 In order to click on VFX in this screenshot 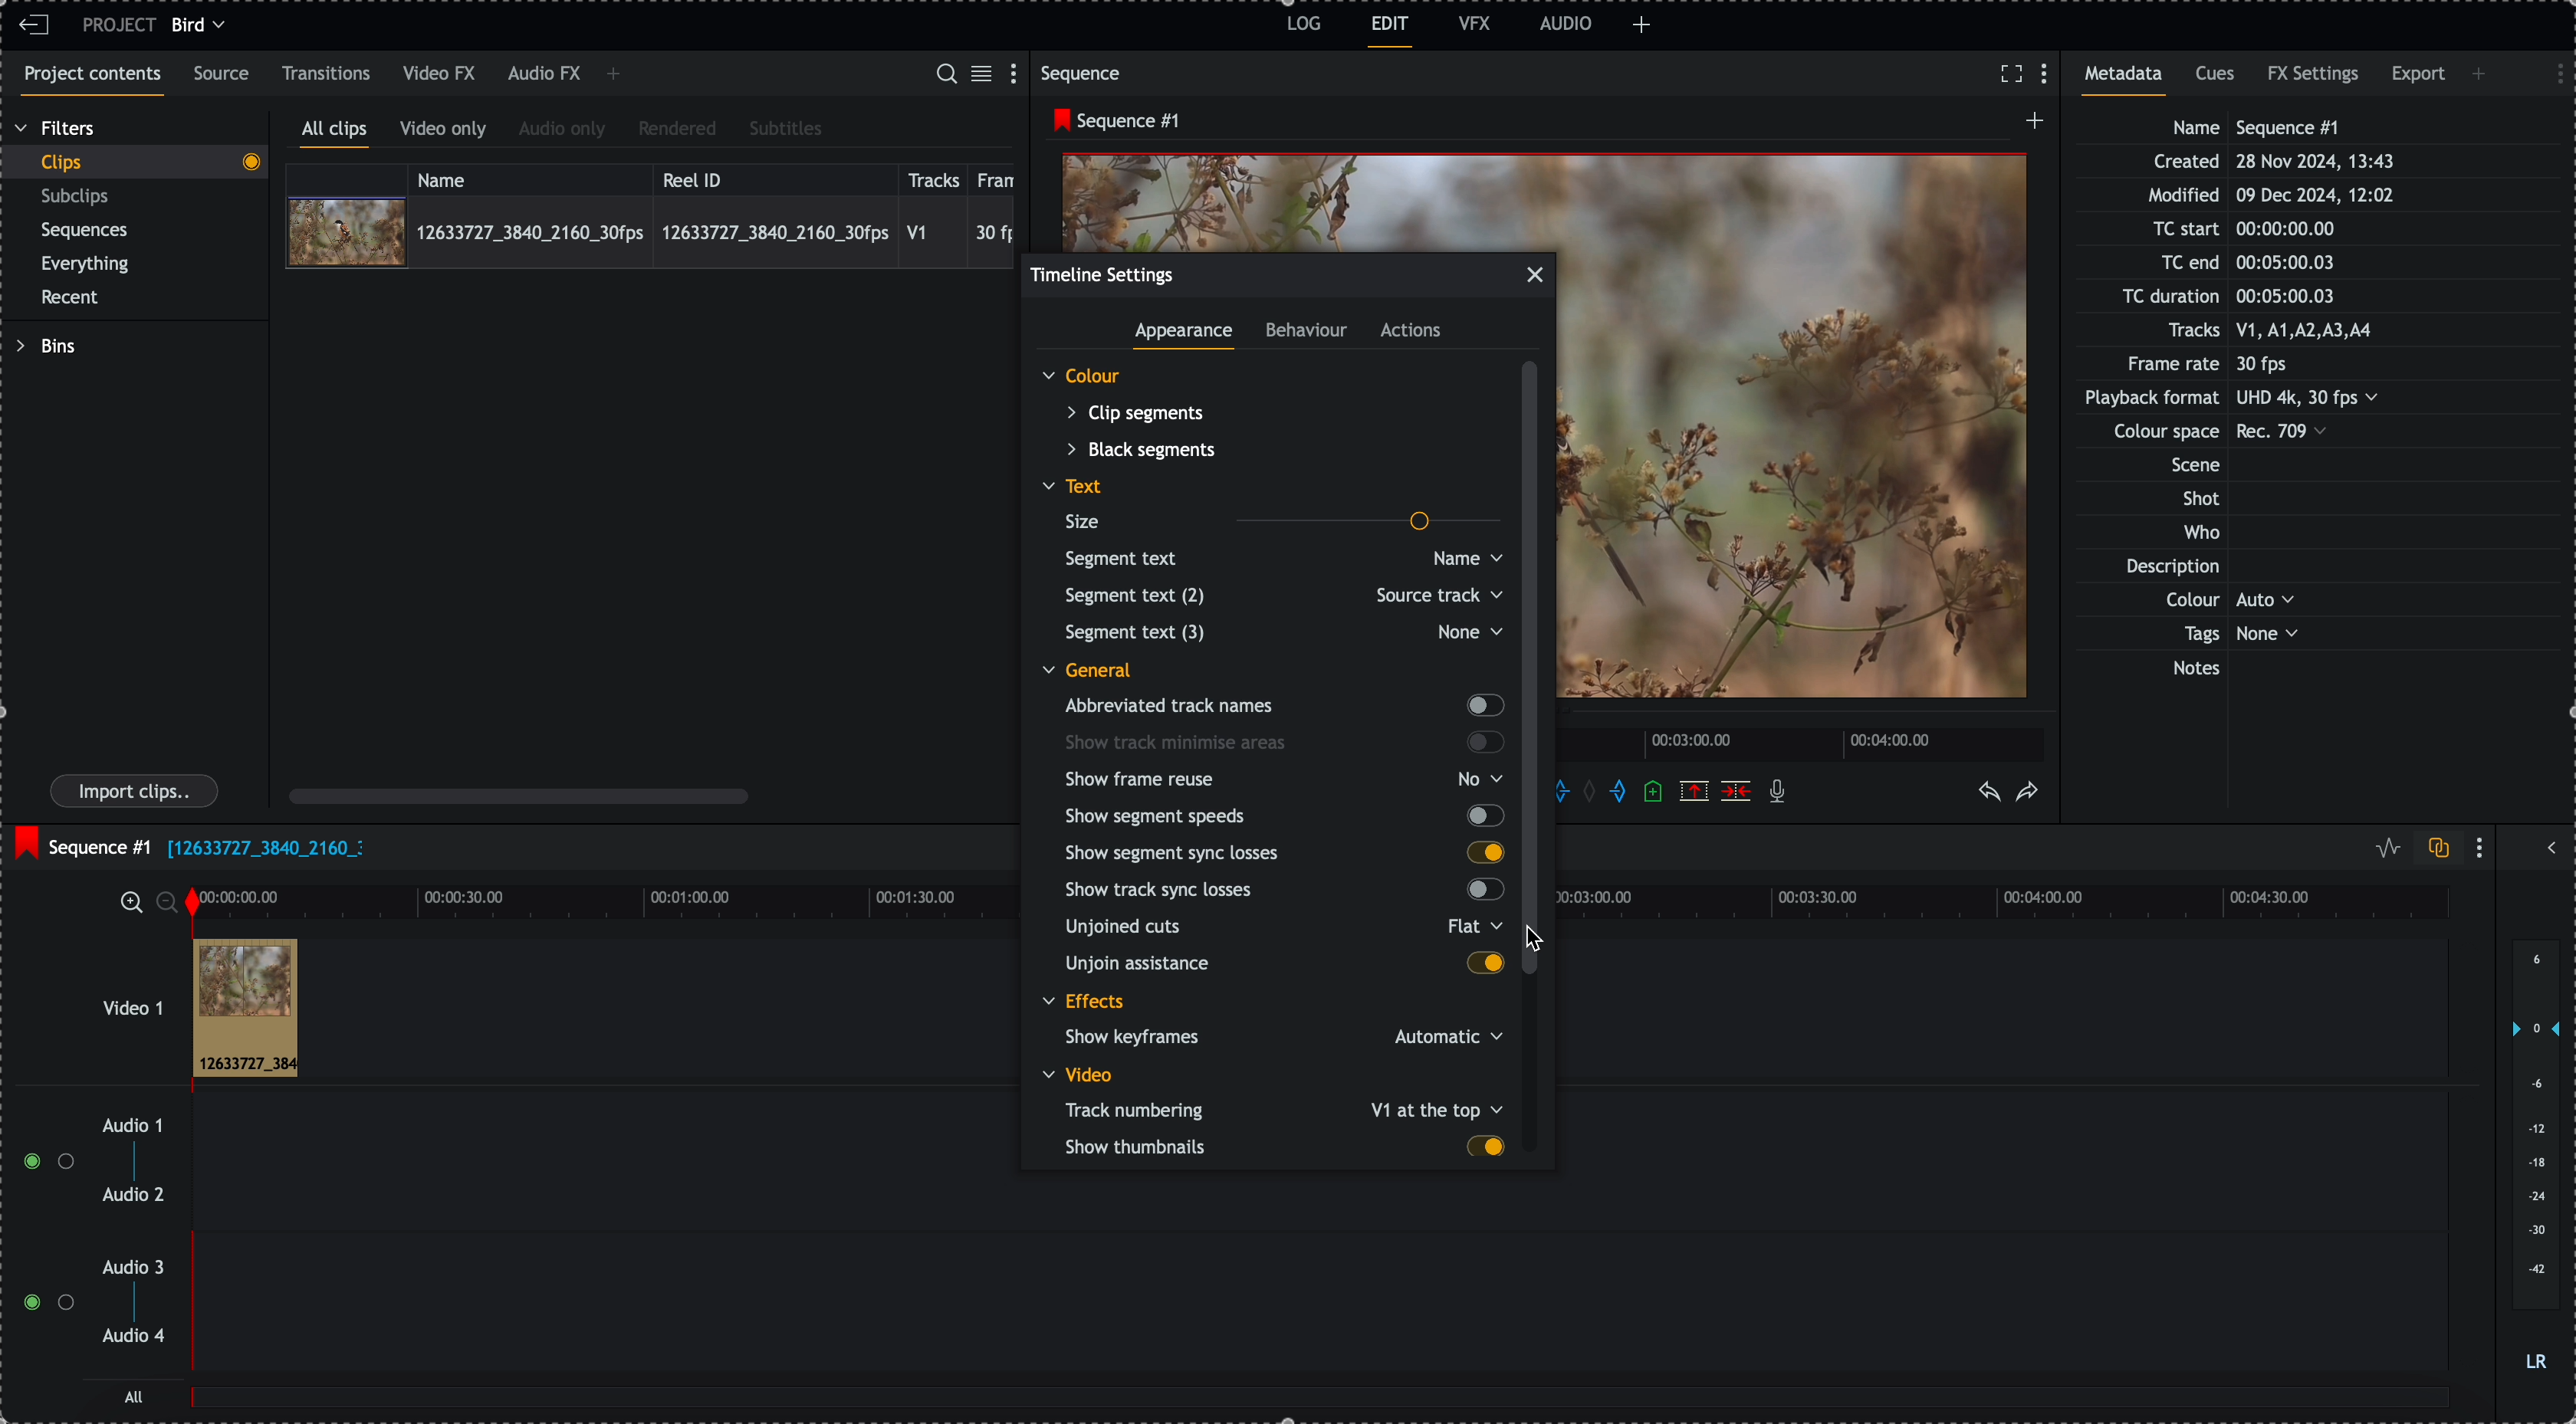, I will do `click(1475, 23)`.